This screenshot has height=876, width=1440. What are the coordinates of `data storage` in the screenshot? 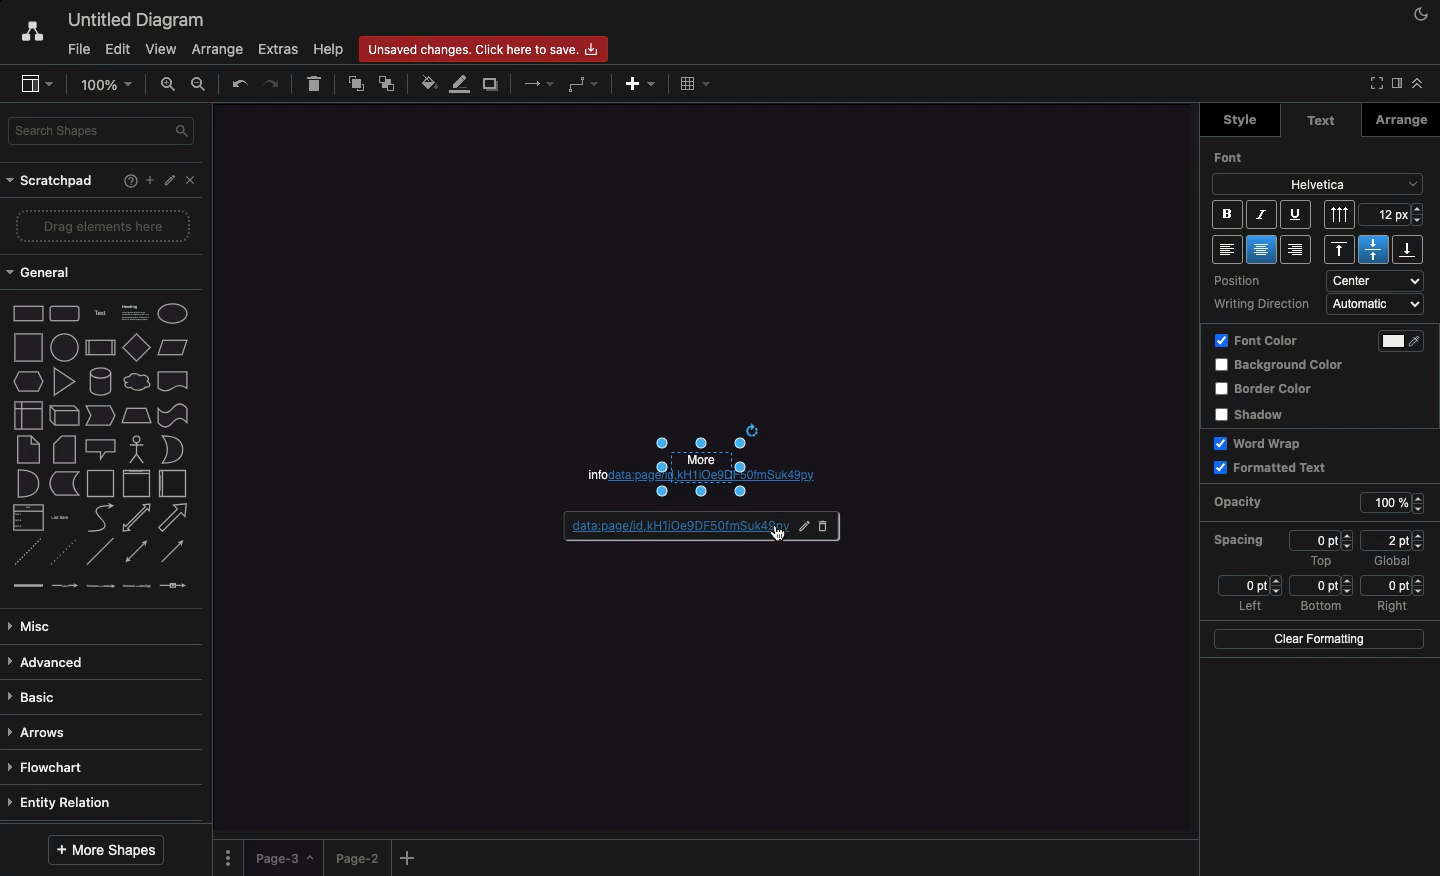 It's located at (65, 484).